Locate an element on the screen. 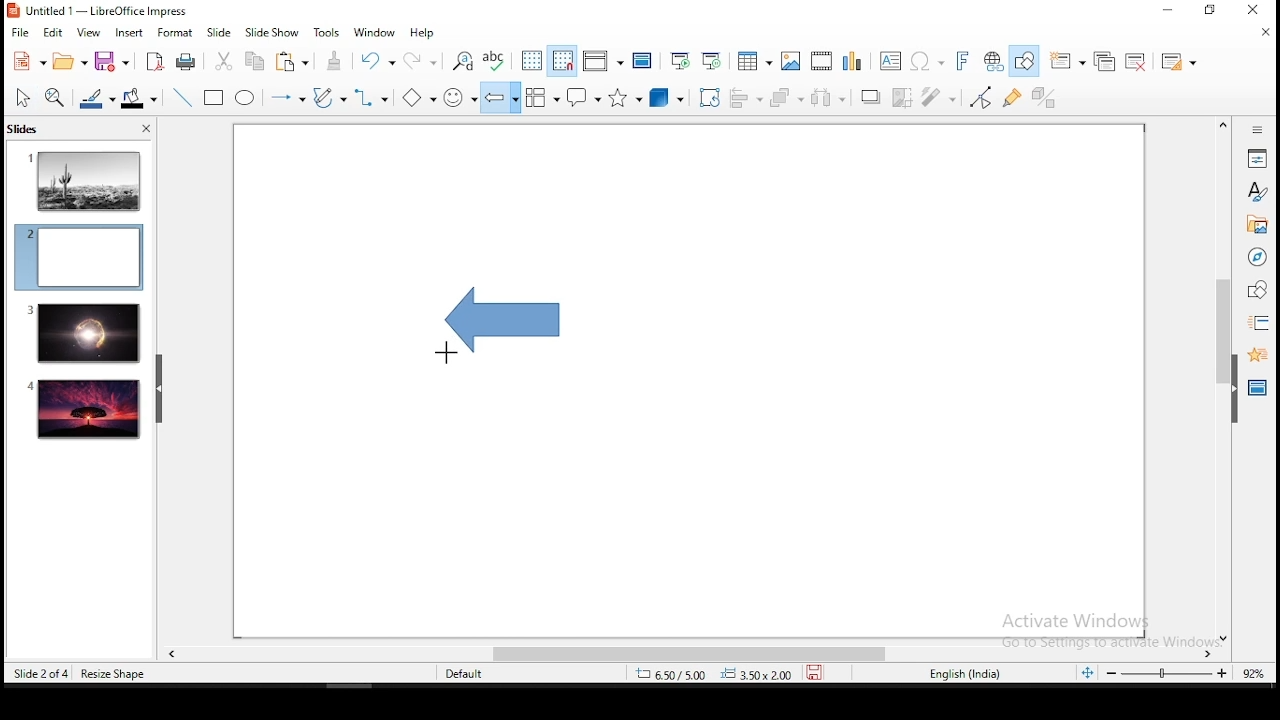 The image size is (1280, 720). zoom level is located at coordinates (1254, 672).